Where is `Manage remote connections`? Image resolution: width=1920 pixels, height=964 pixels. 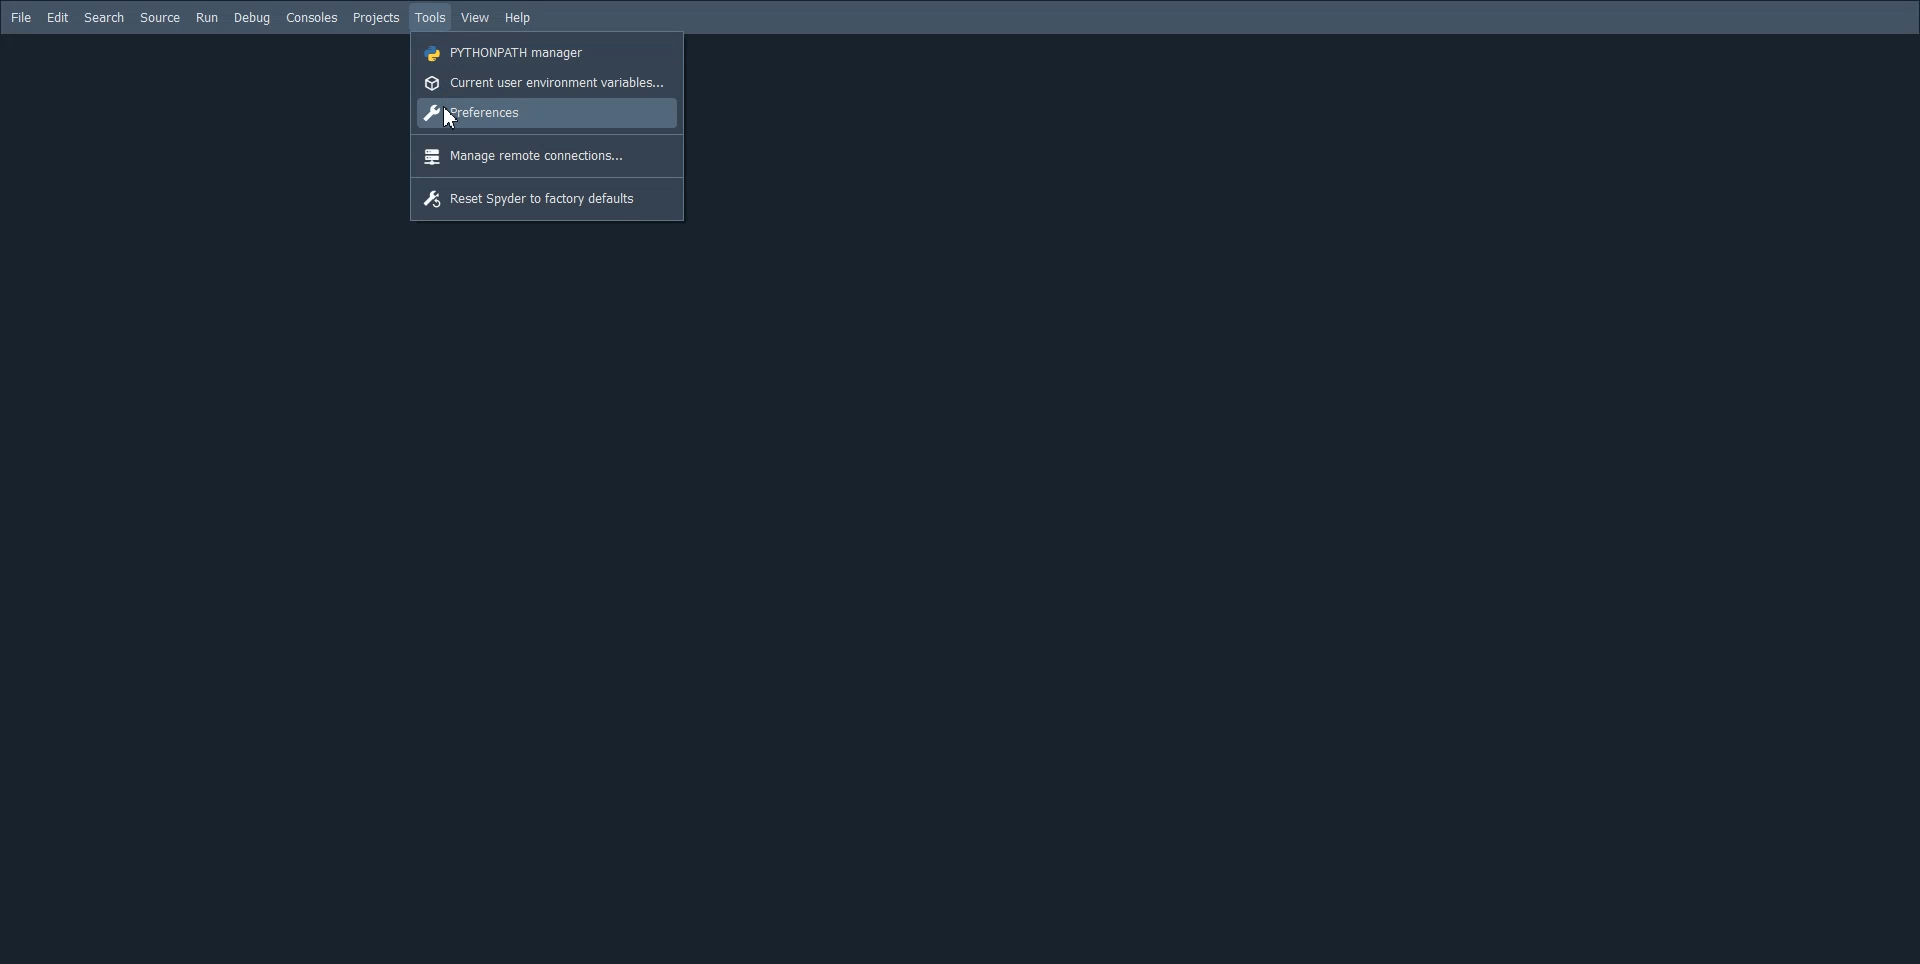
Manage remote connections is located at coordinates (544, 157).